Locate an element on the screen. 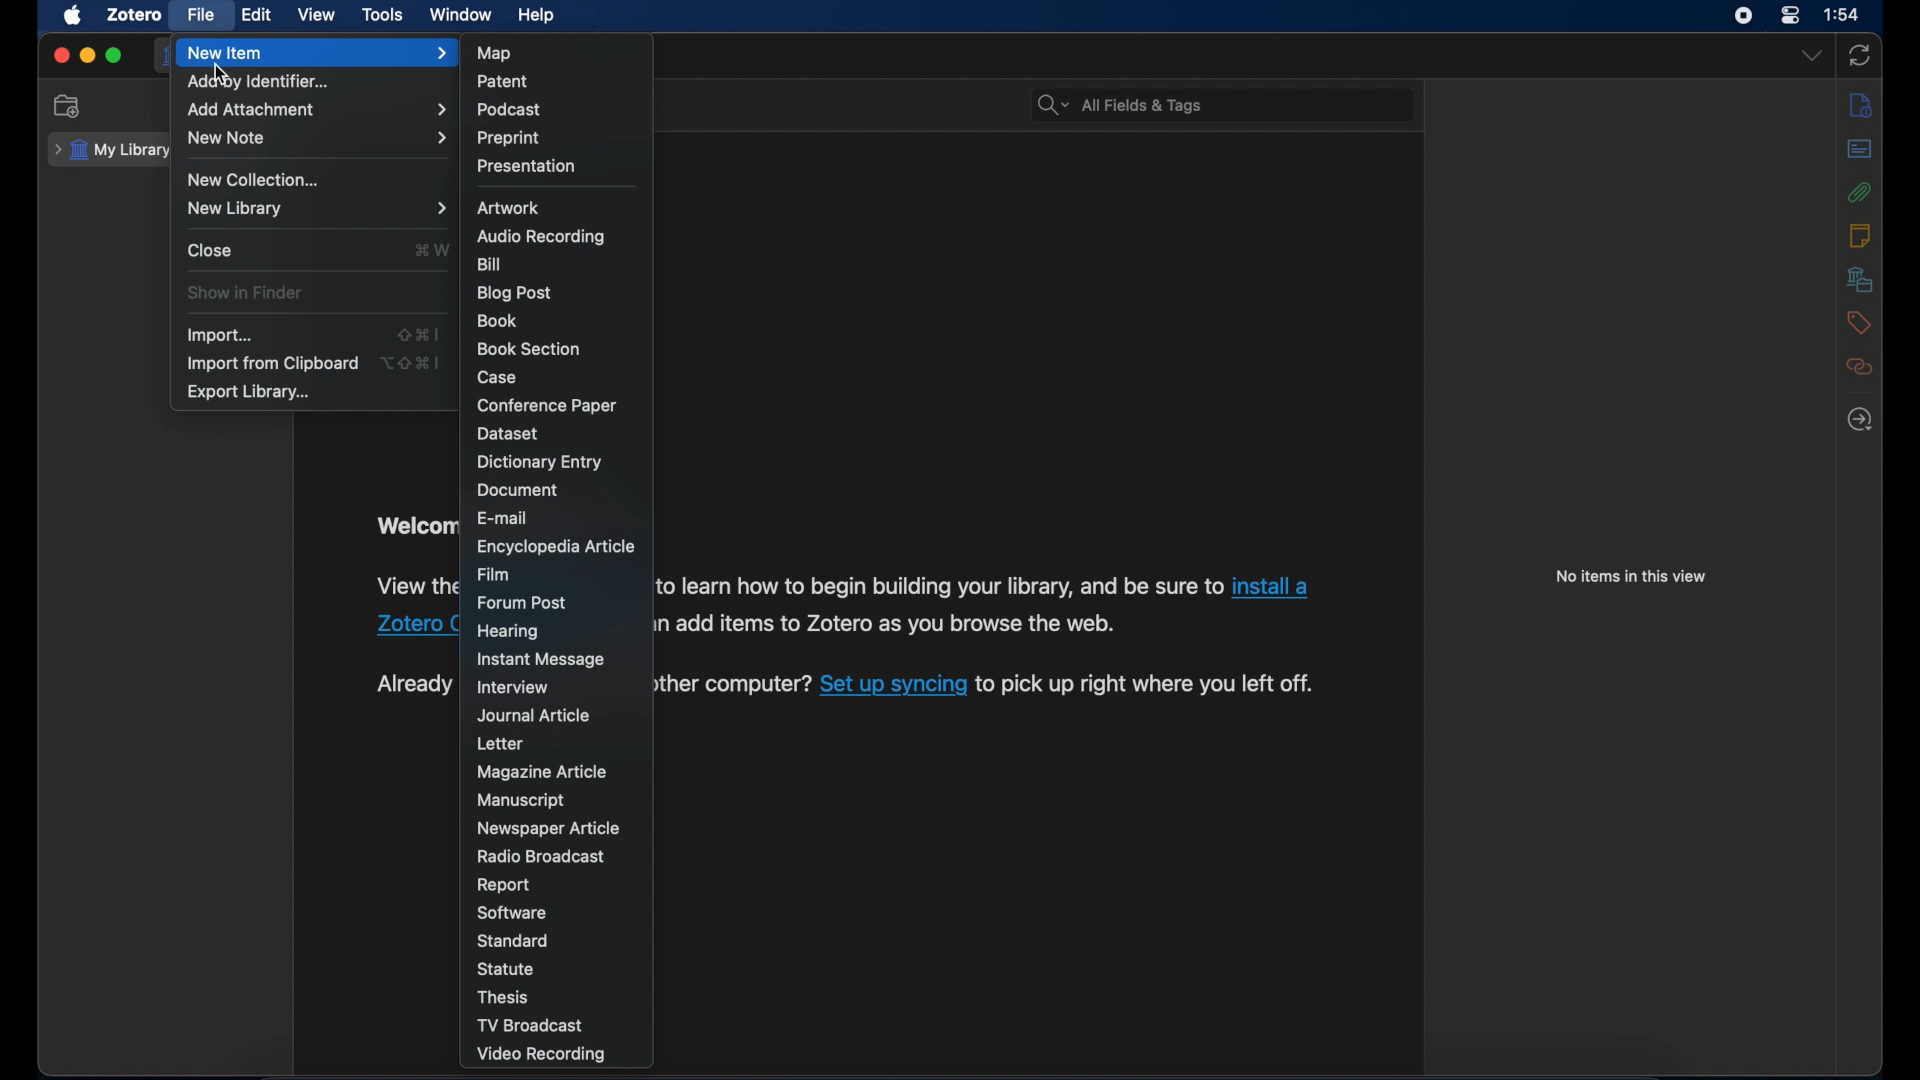 Image resolution: width=1920 pixels, height=1080 pixels. to pick up right where you left off. is located at coordinates (1145, 684).